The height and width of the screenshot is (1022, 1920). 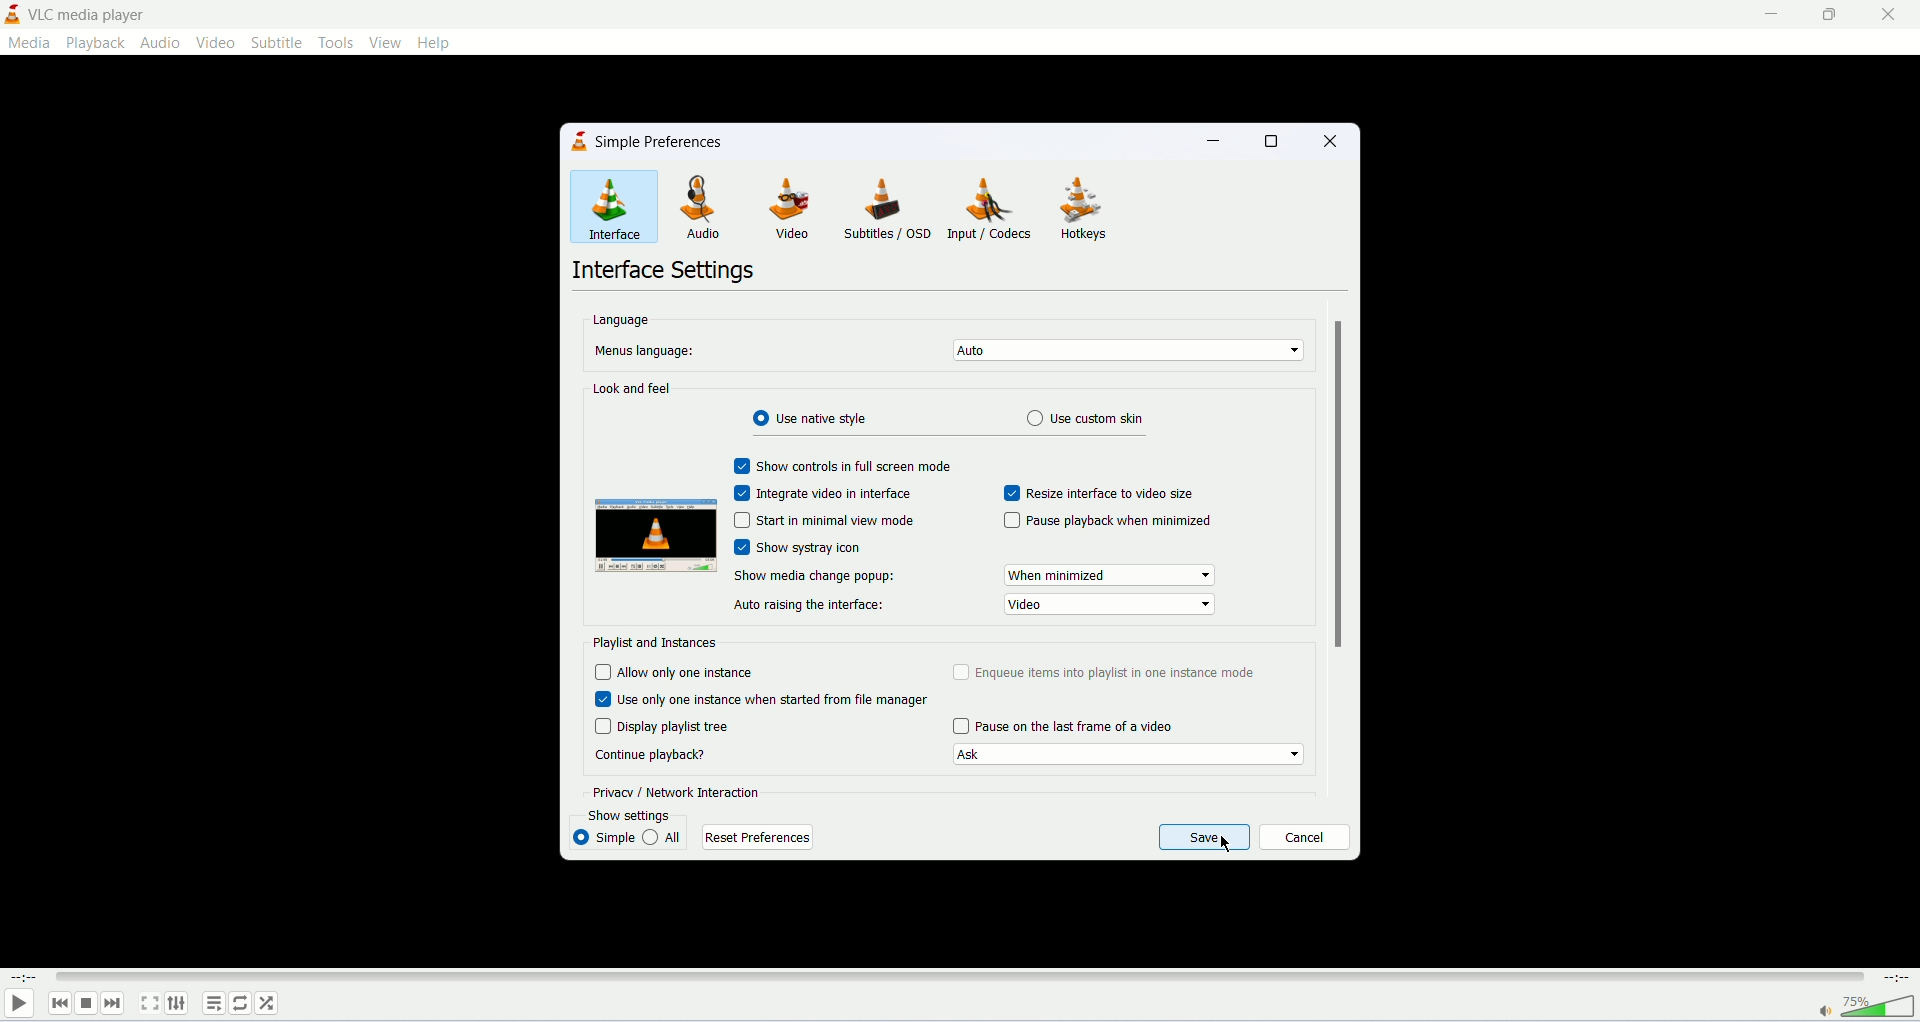 I want to click on logo, so click(x=579, y=142).